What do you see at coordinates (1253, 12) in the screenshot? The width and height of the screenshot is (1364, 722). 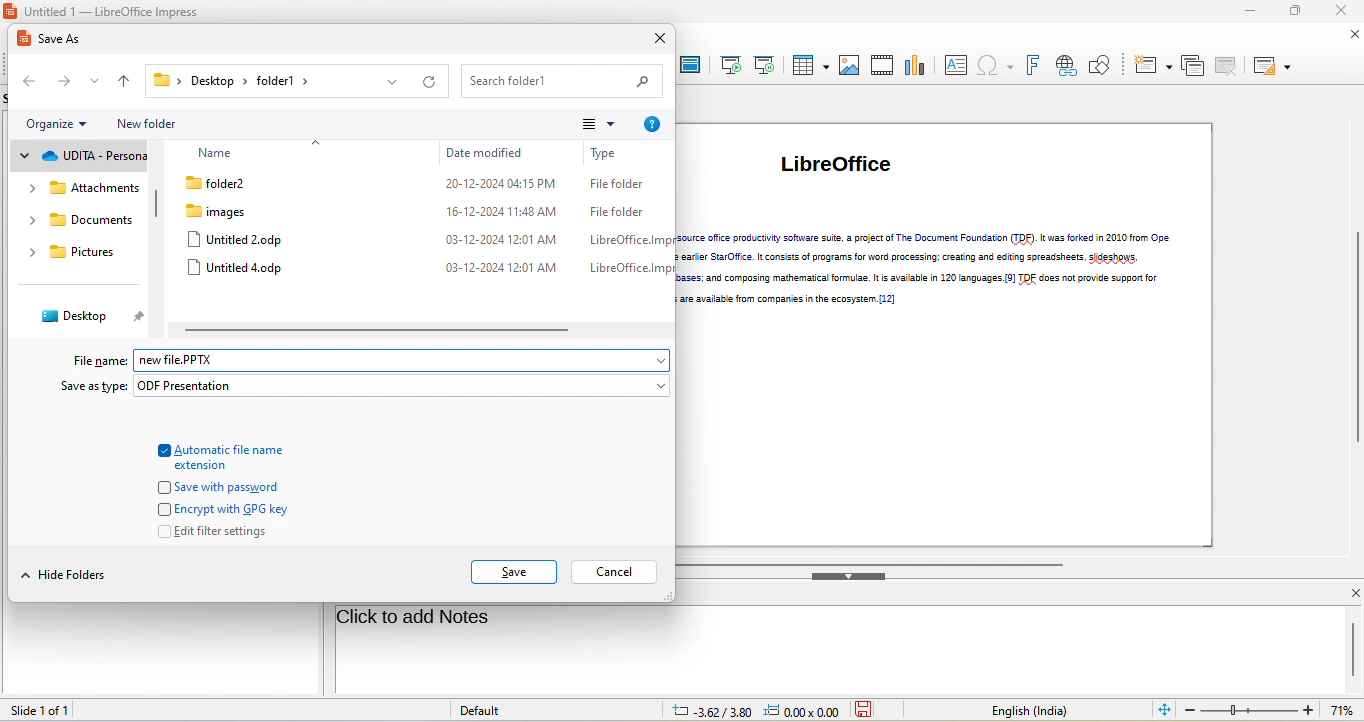 I see `minimize` at bounding box center [1253, 12].